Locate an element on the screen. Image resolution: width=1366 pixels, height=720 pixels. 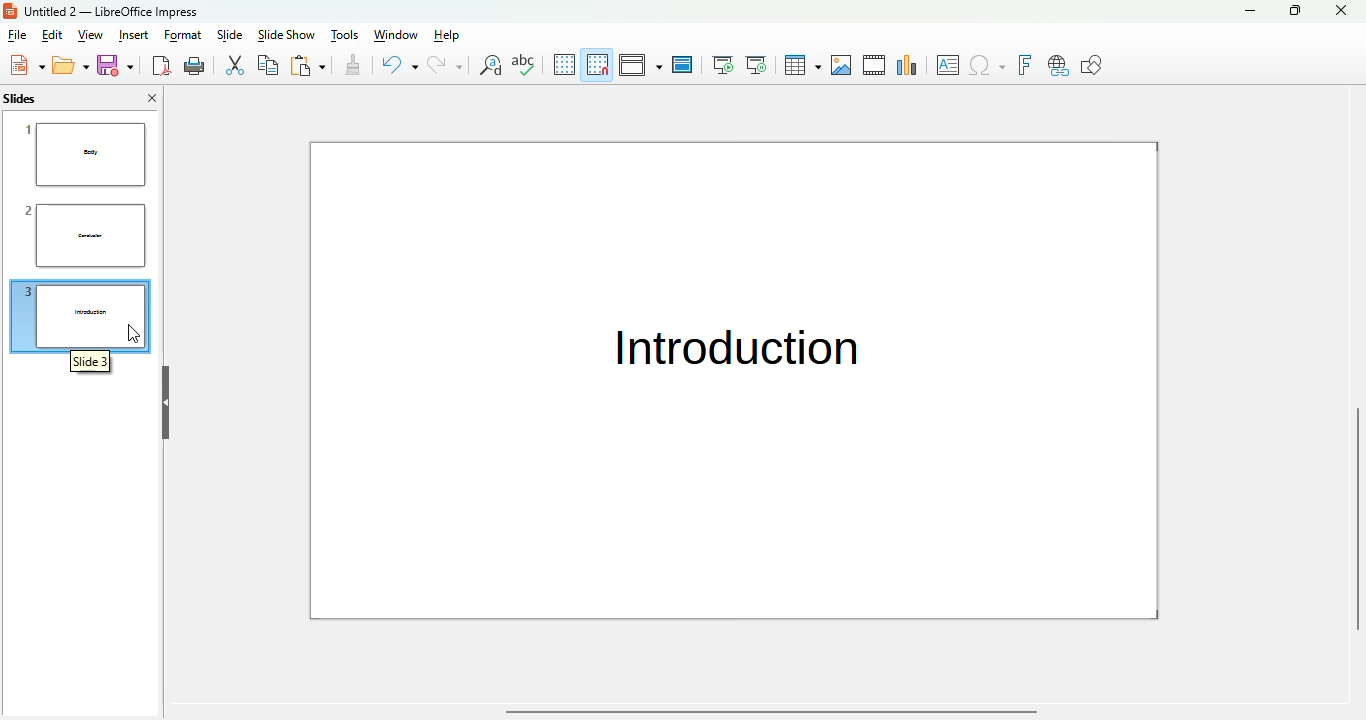
undo is located at coordinates (398, 64).